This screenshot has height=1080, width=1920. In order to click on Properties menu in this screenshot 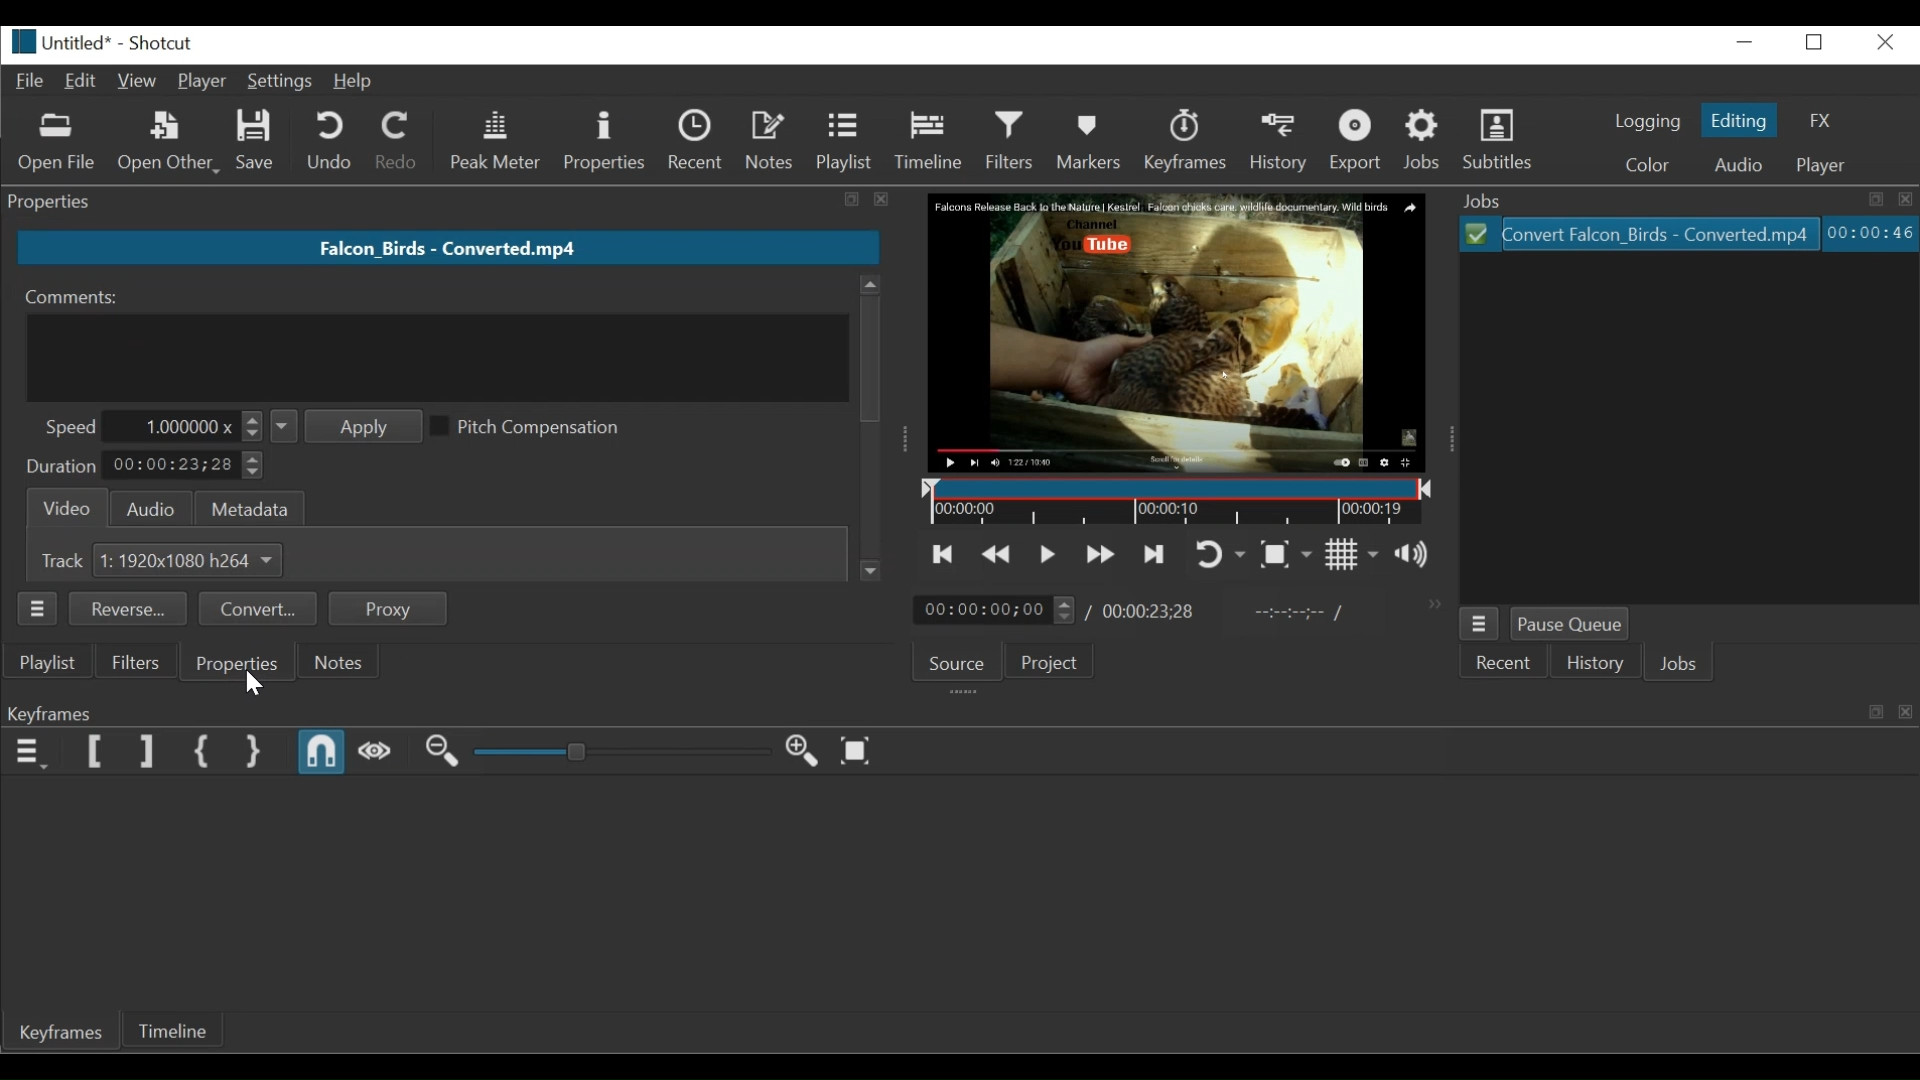, I will do `click(37, 609)`.